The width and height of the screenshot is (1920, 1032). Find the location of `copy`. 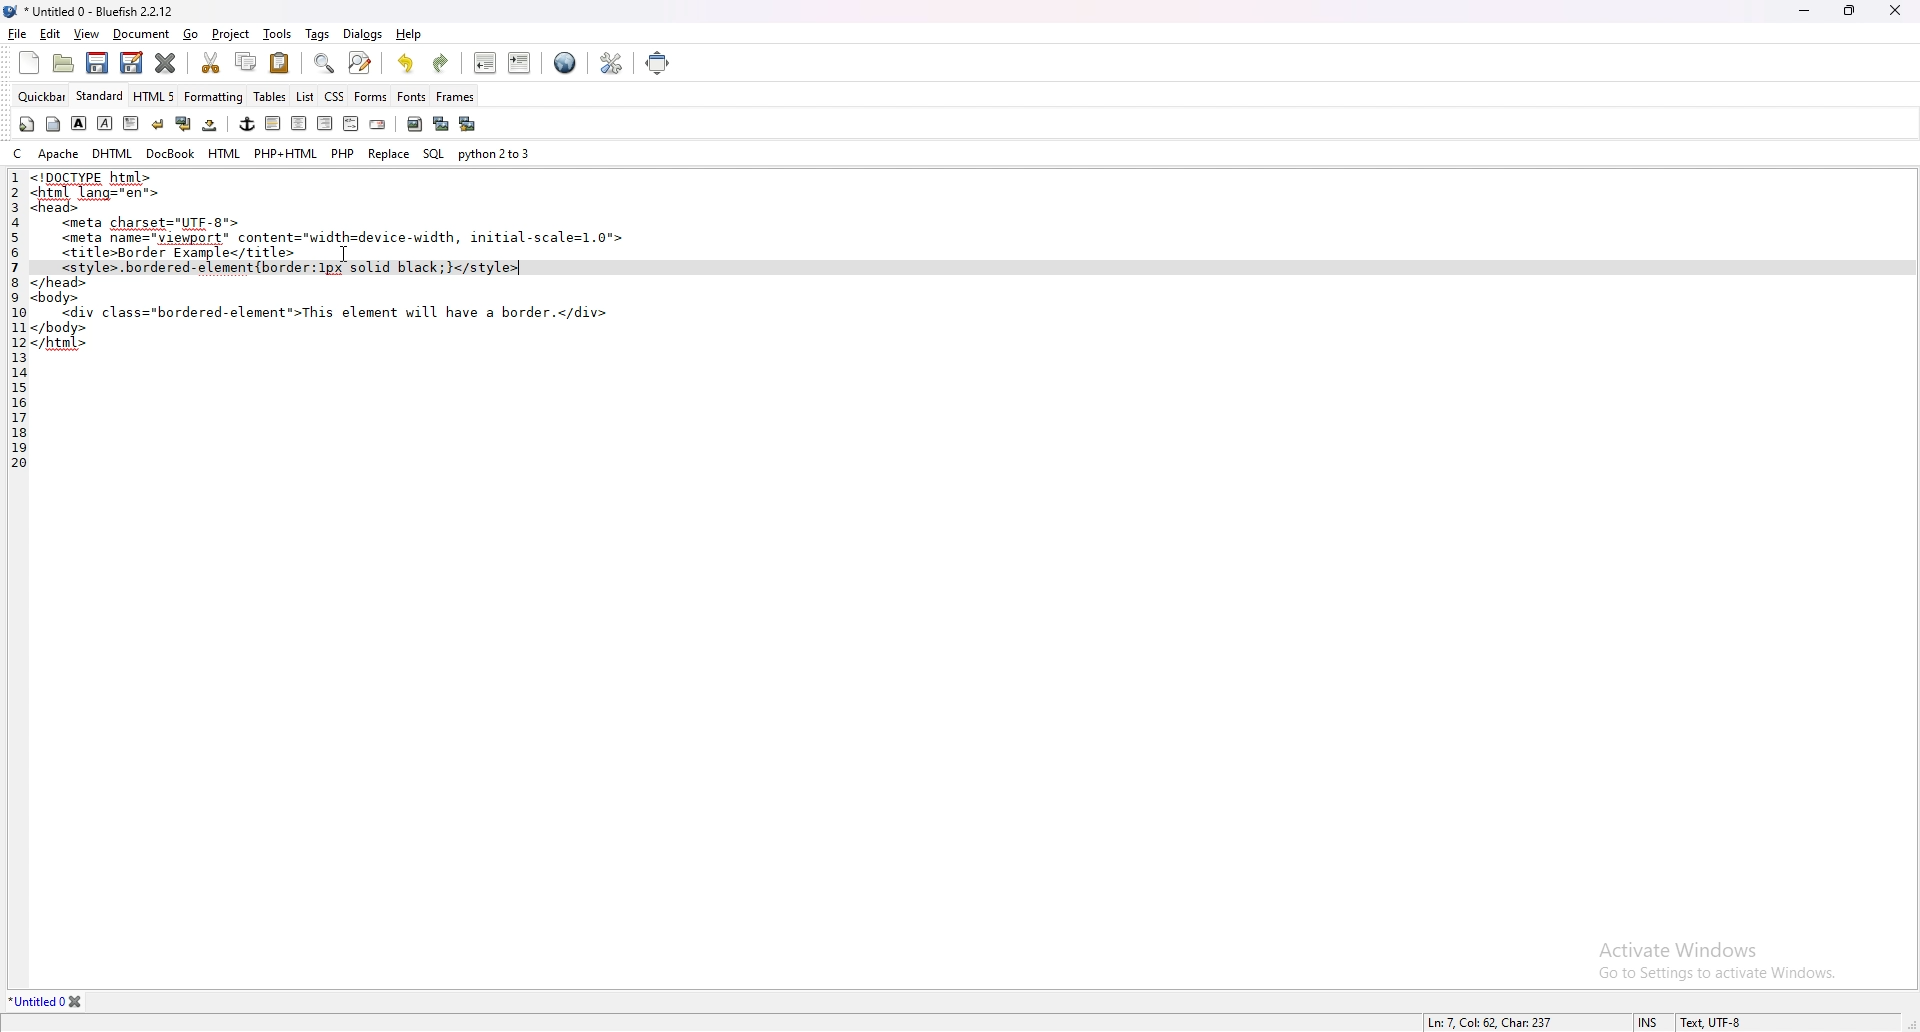

copy is located at coordinates (247, 62).